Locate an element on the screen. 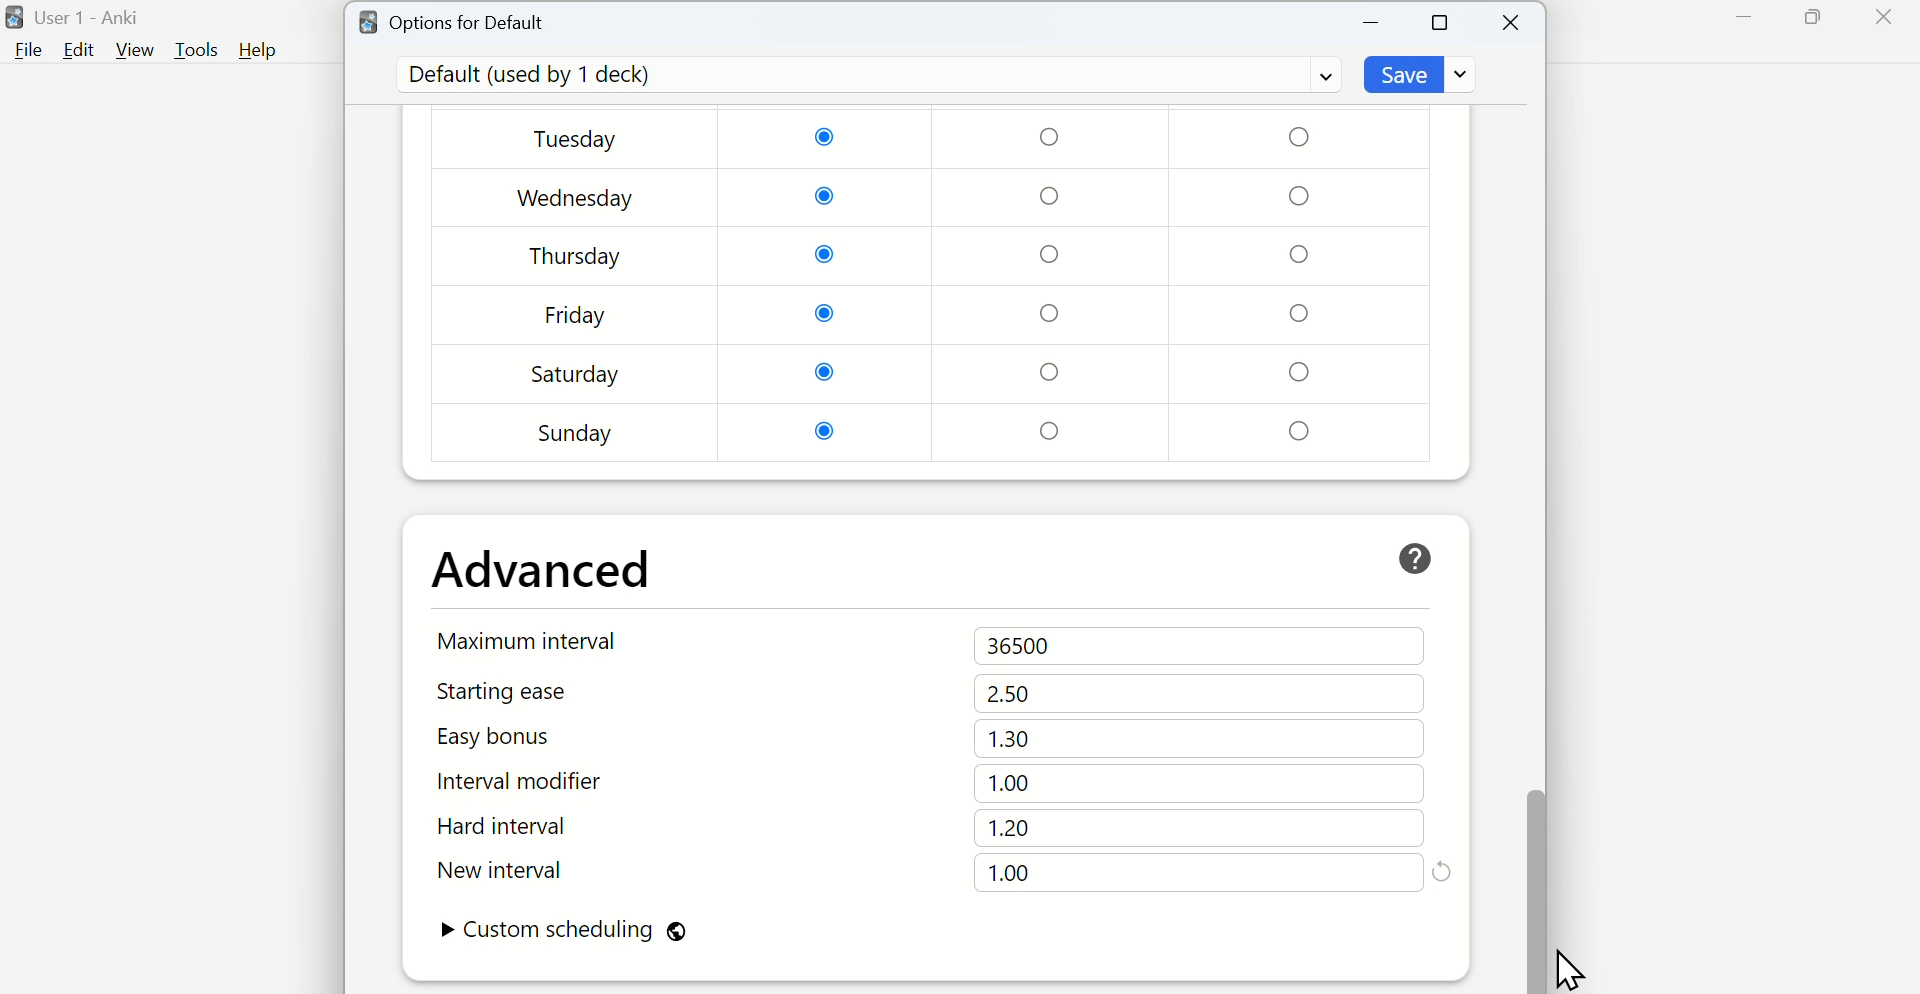  Tuesday is located at coordinates (579, 141).